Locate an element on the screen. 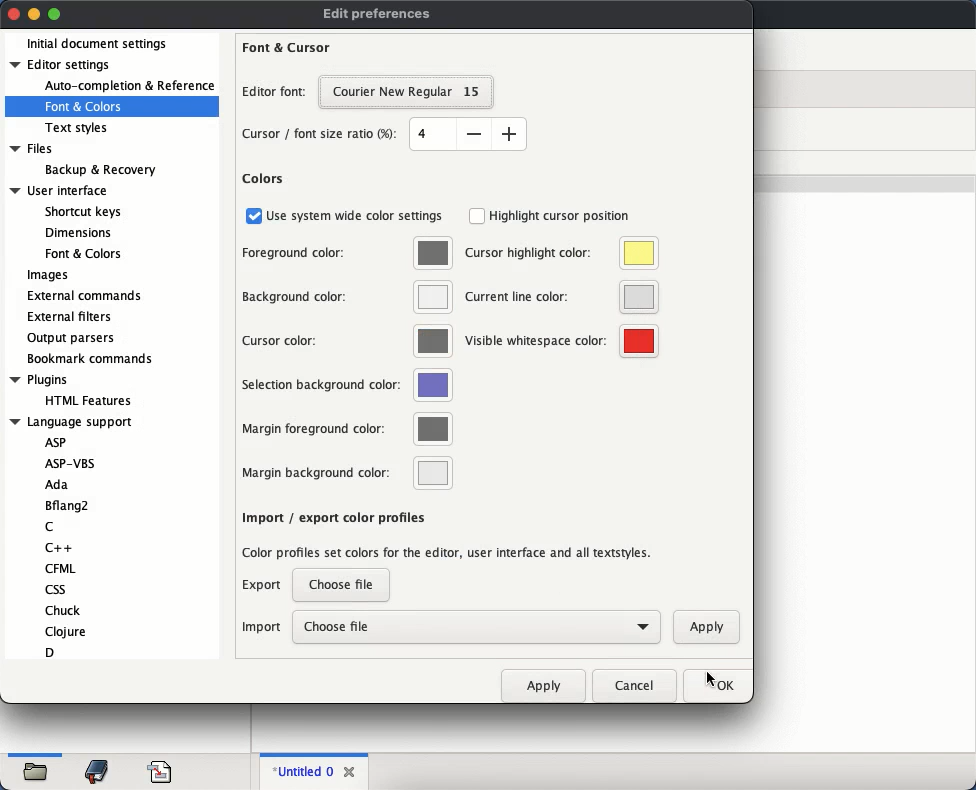 The height and width of the screenshot is (790, 976). Colour profile set colours for the editor user interface and all text styles is located at coordinates (446, 554).